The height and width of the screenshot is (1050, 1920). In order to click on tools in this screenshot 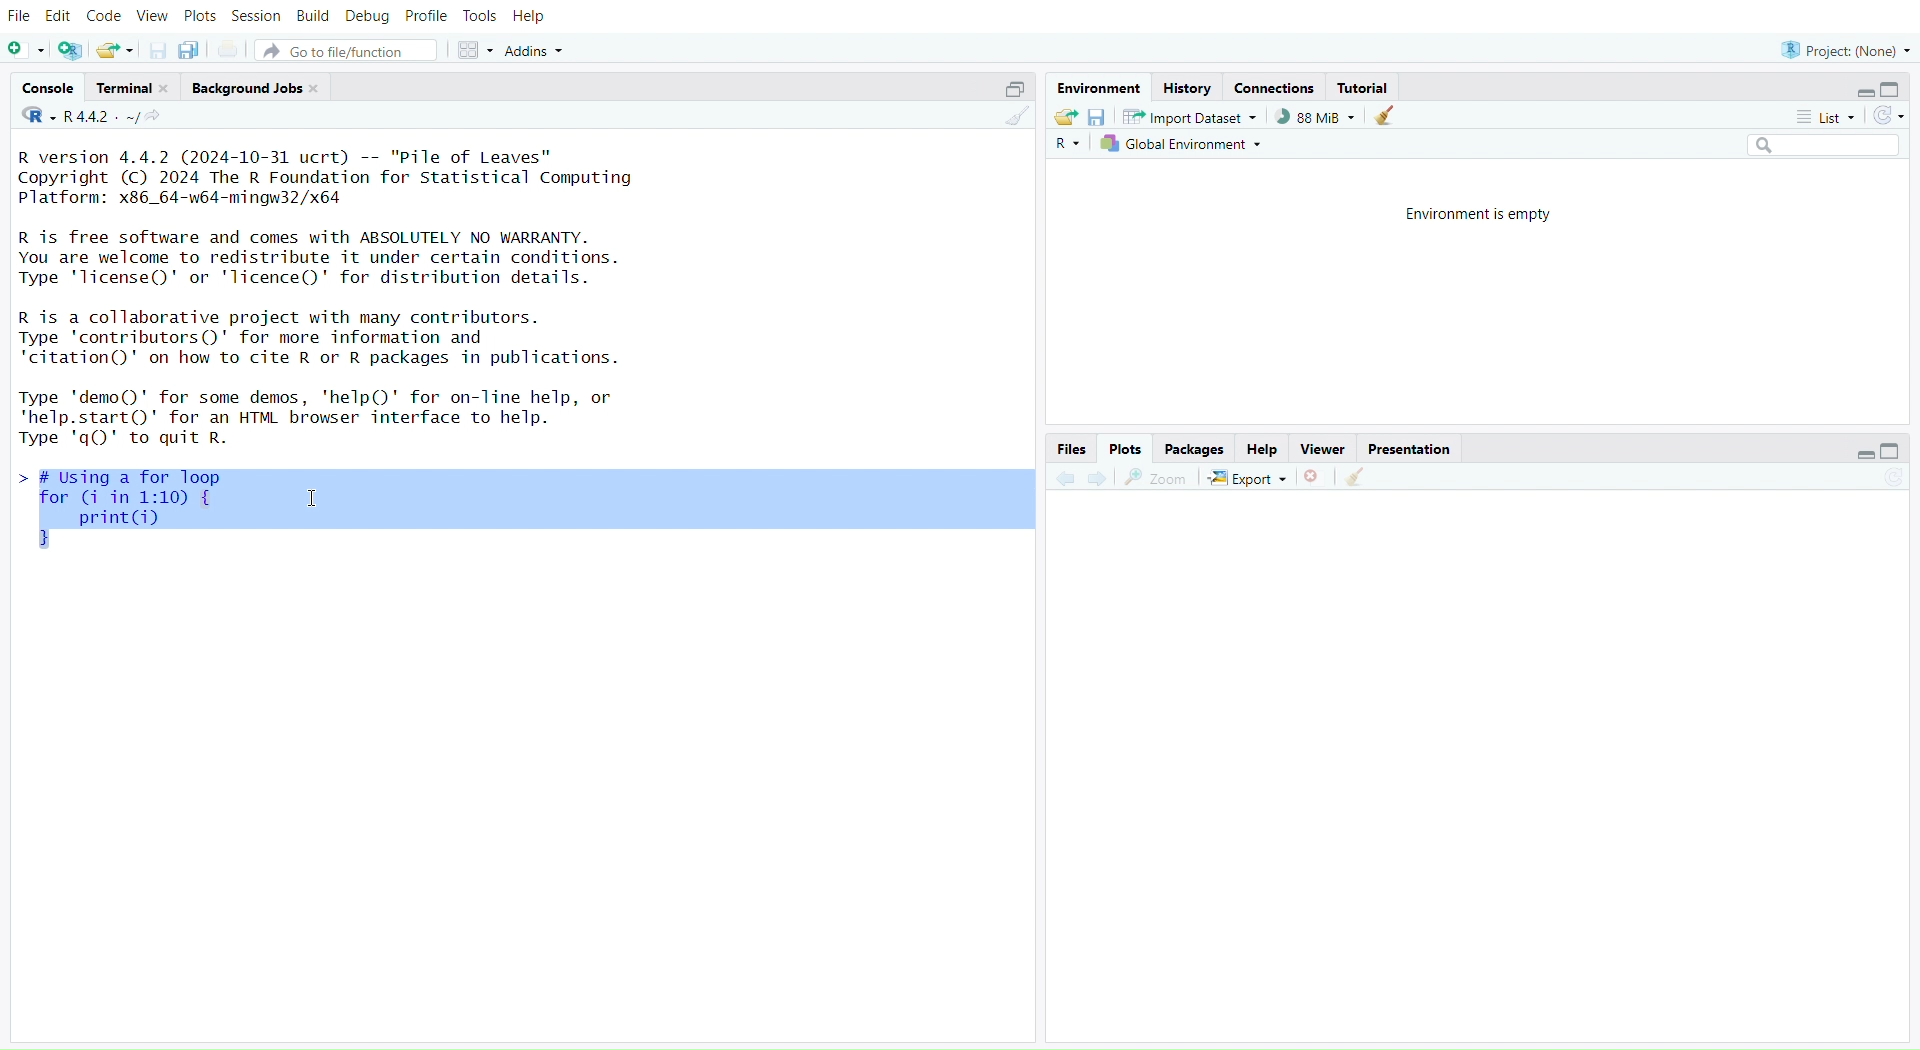, I will do `click(479, 16)`.